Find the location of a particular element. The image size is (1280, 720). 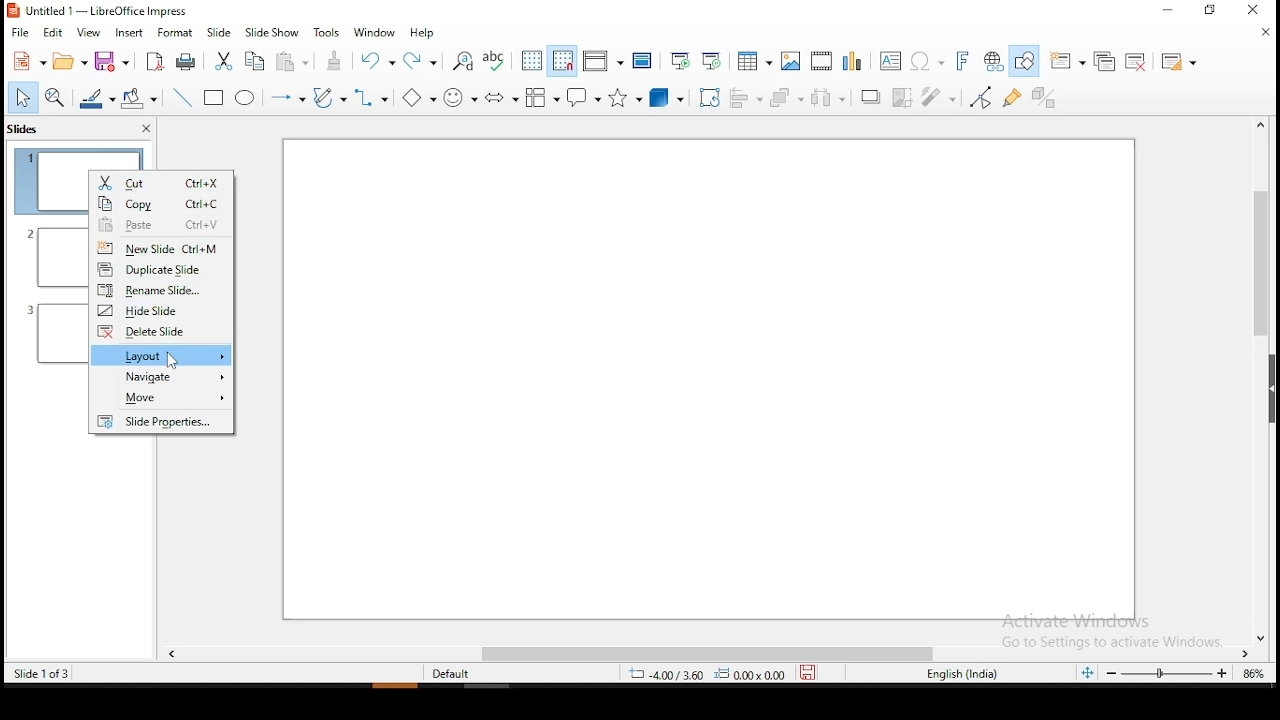

new slide is located at coordinates (1065, 60).